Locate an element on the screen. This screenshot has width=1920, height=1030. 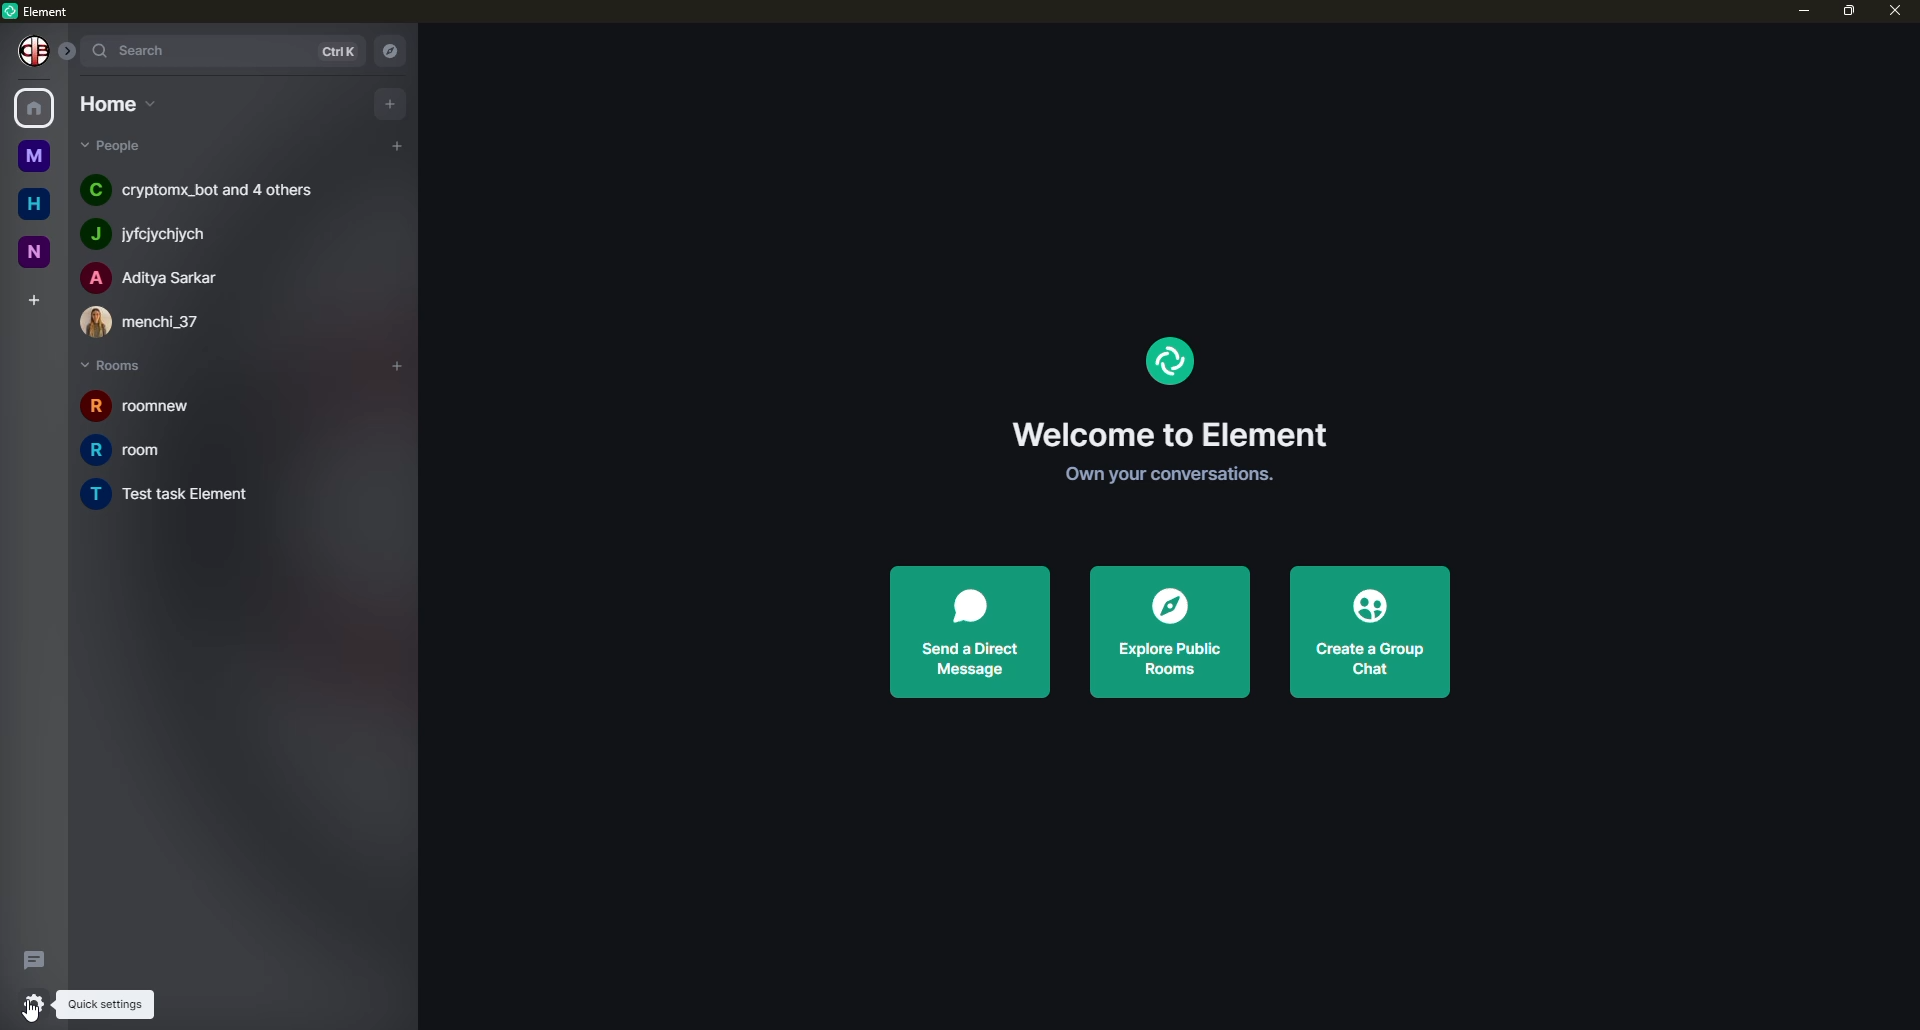
quick settings is located at coordinates (27, 1002).